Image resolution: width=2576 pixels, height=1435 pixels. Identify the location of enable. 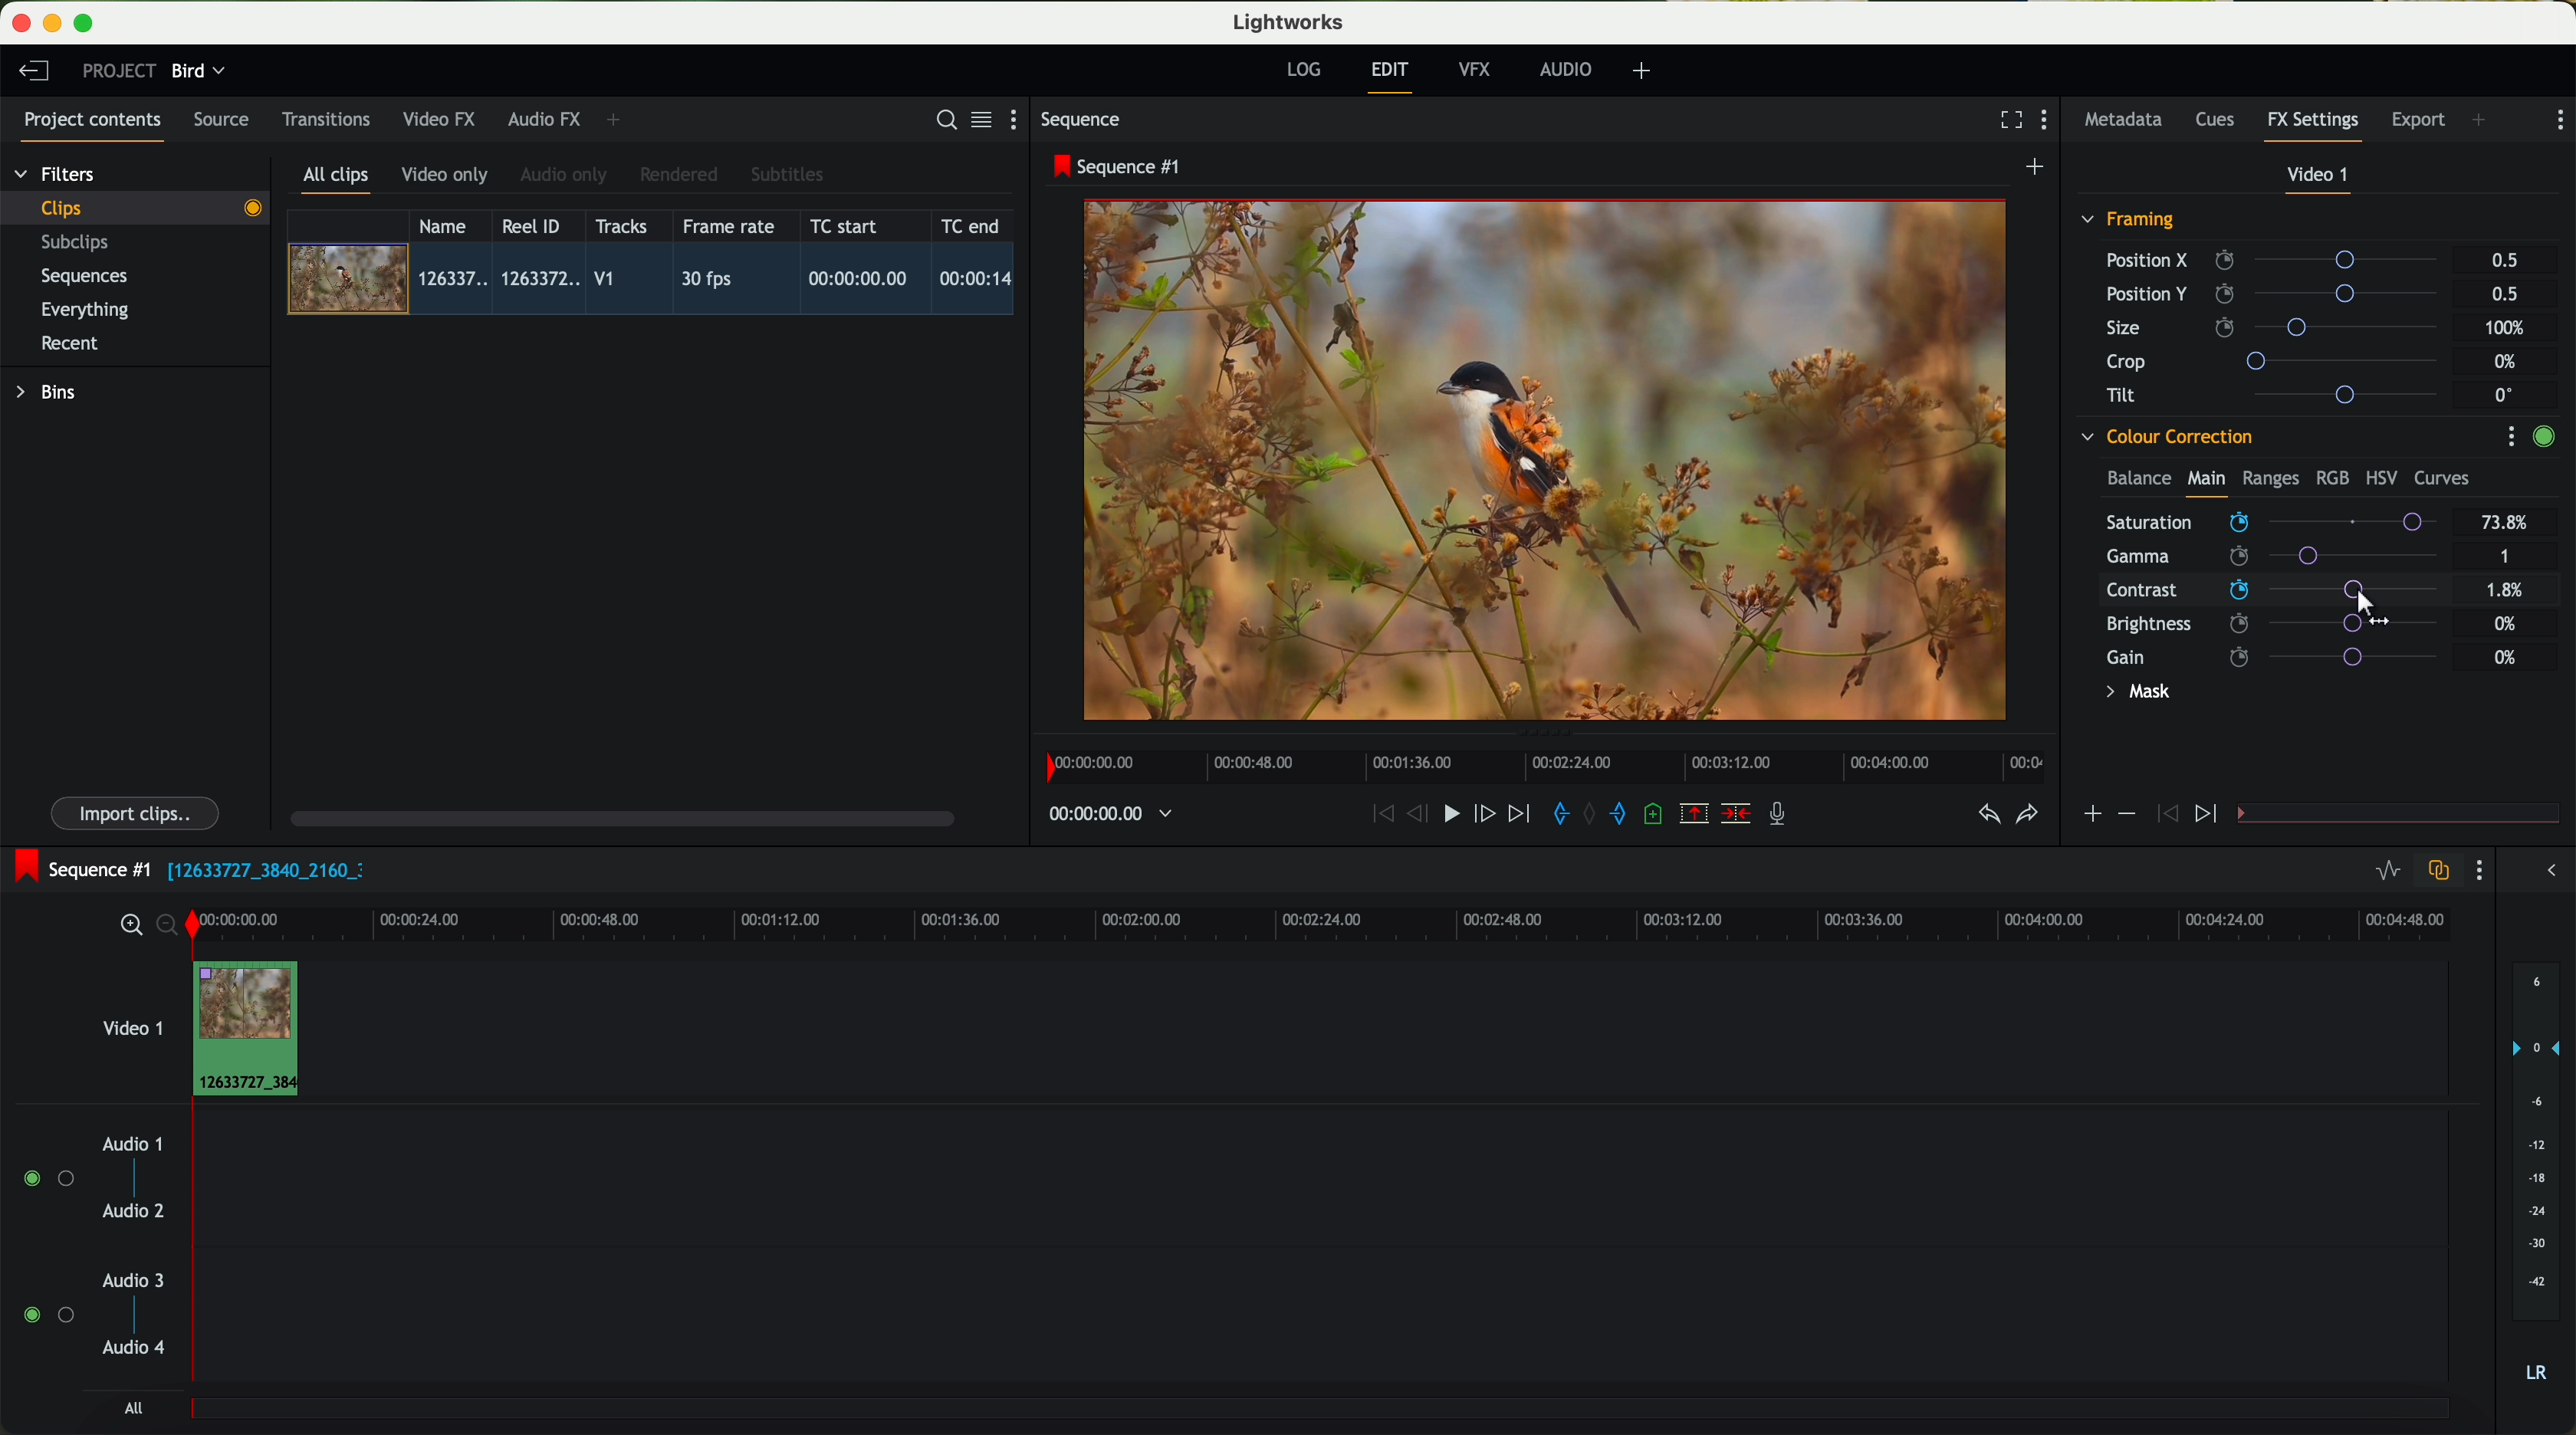
(2543, 439).